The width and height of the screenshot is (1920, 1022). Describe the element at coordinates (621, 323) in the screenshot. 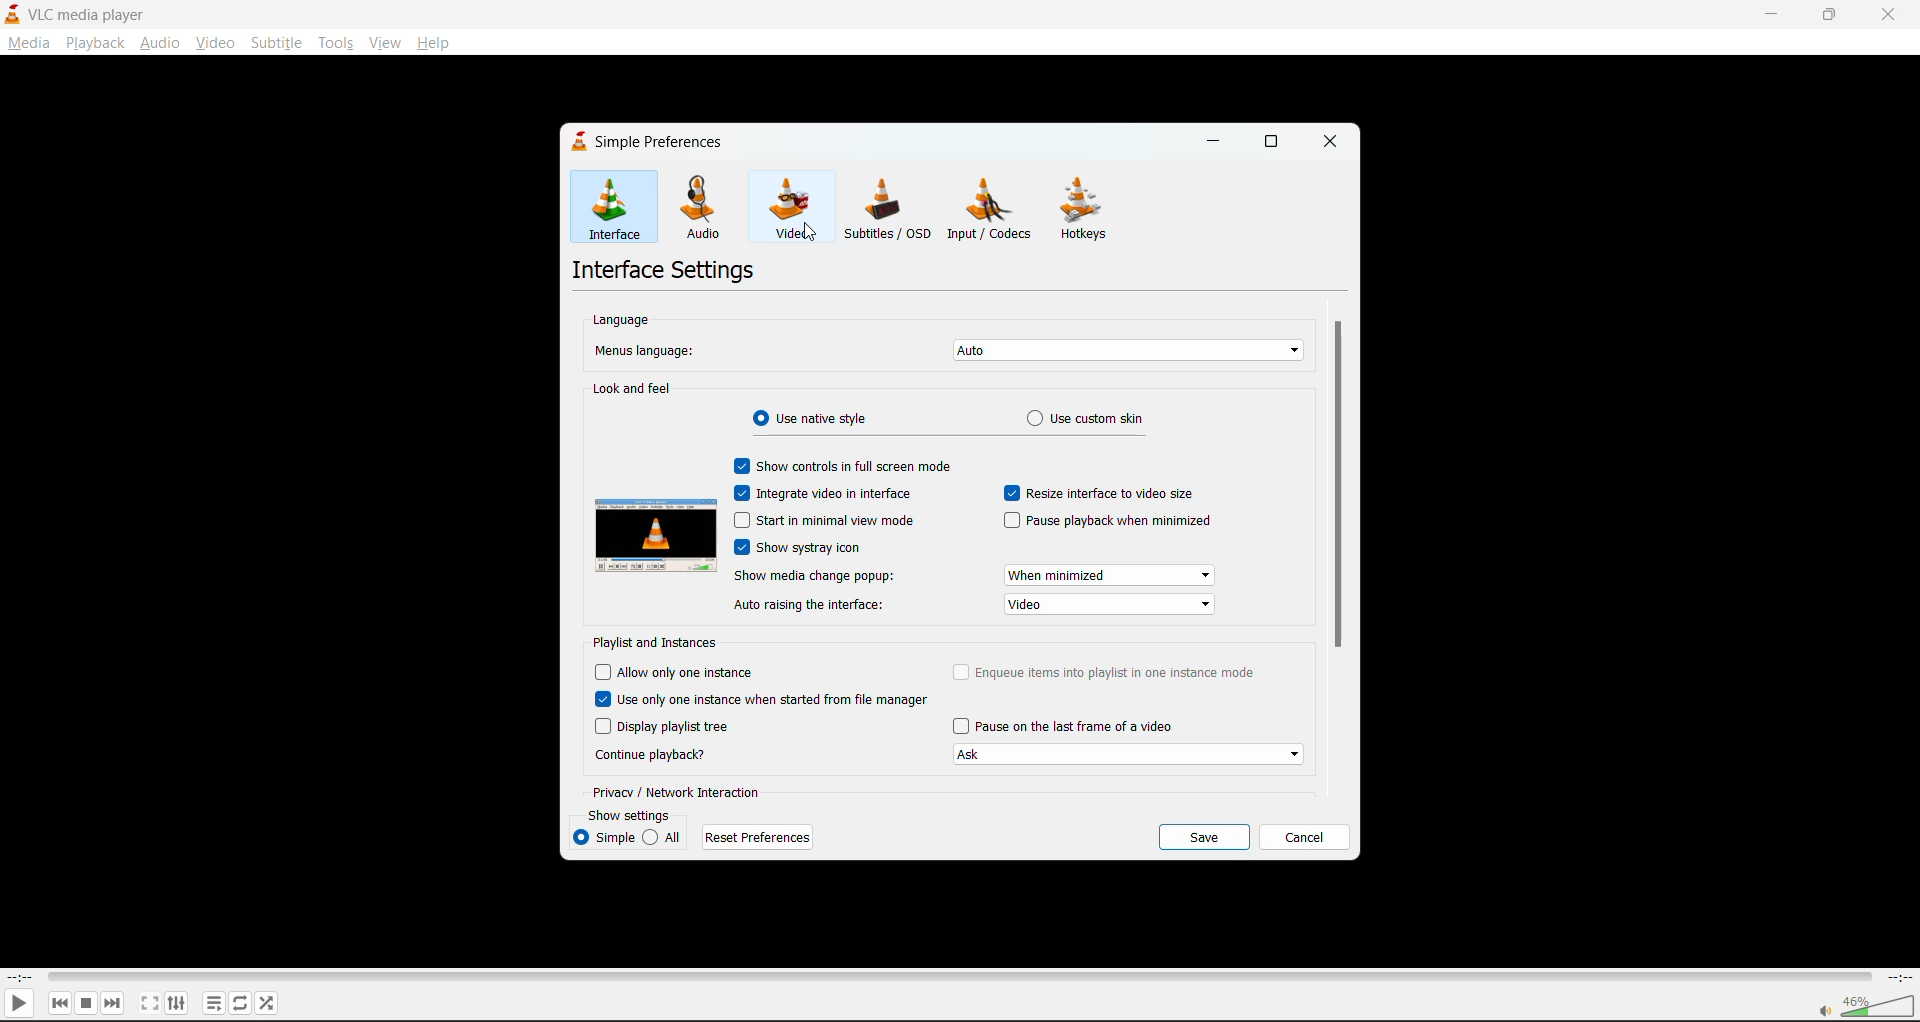

I see `language` at that location.